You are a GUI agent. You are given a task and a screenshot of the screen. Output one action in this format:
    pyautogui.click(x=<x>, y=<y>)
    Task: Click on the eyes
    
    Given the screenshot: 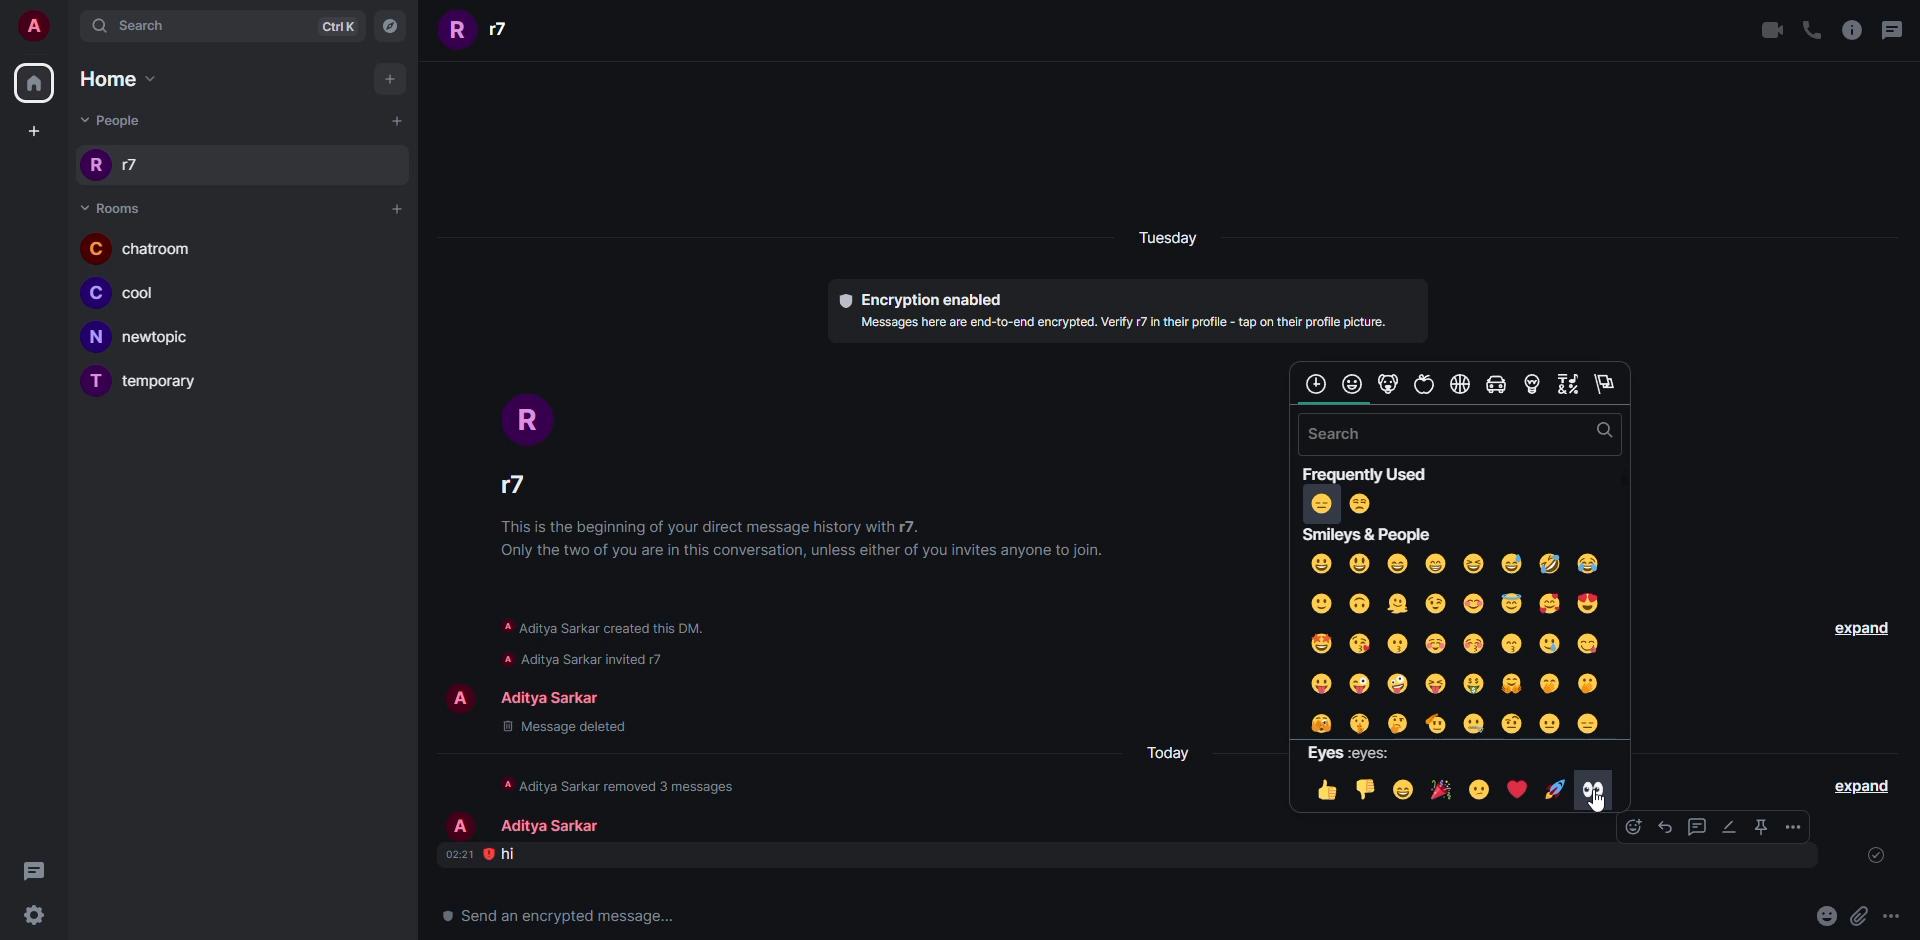 What is the action you would take?
    pyautogui.click(x=1596, y=788)
    